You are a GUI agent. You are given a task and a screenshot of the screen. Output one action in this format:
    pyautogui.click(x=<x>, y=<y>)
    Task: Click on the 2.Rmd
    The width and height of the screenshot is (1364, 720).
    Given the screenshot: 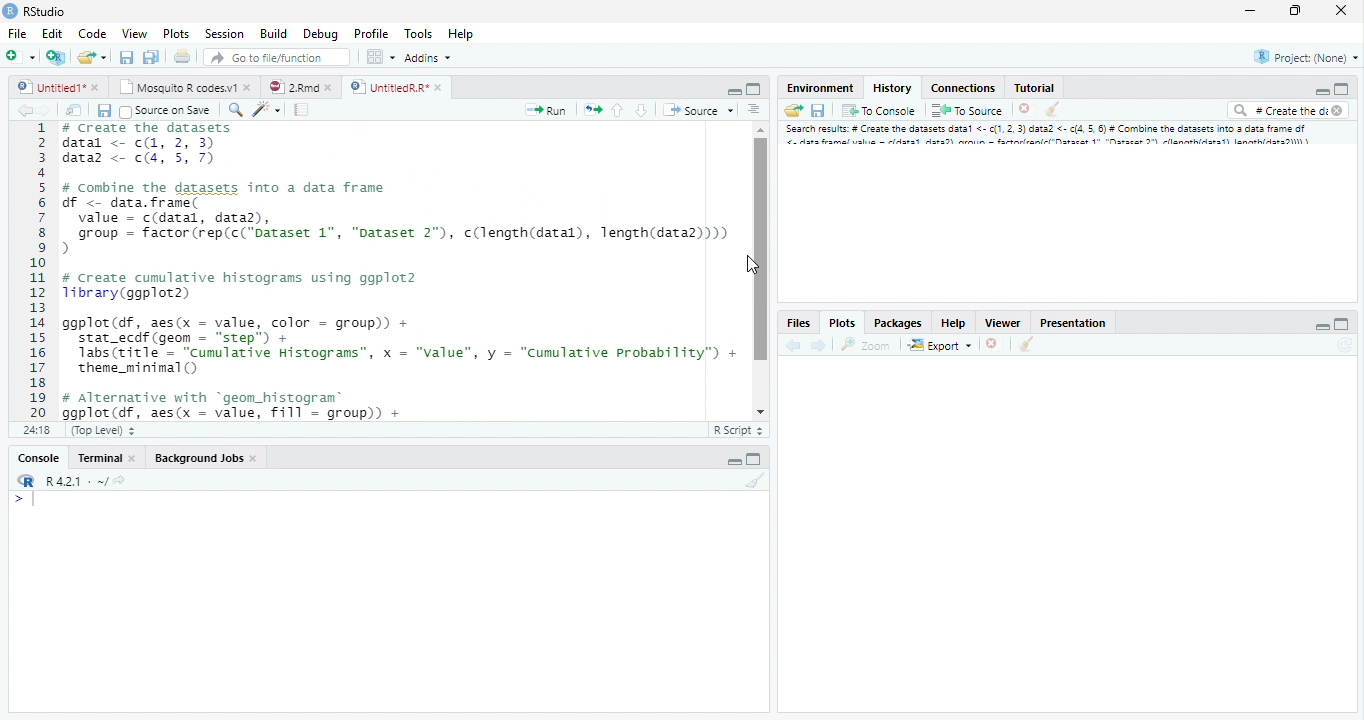 What is the action you would take?
    pyautogui.click(x=298, y=85)
    